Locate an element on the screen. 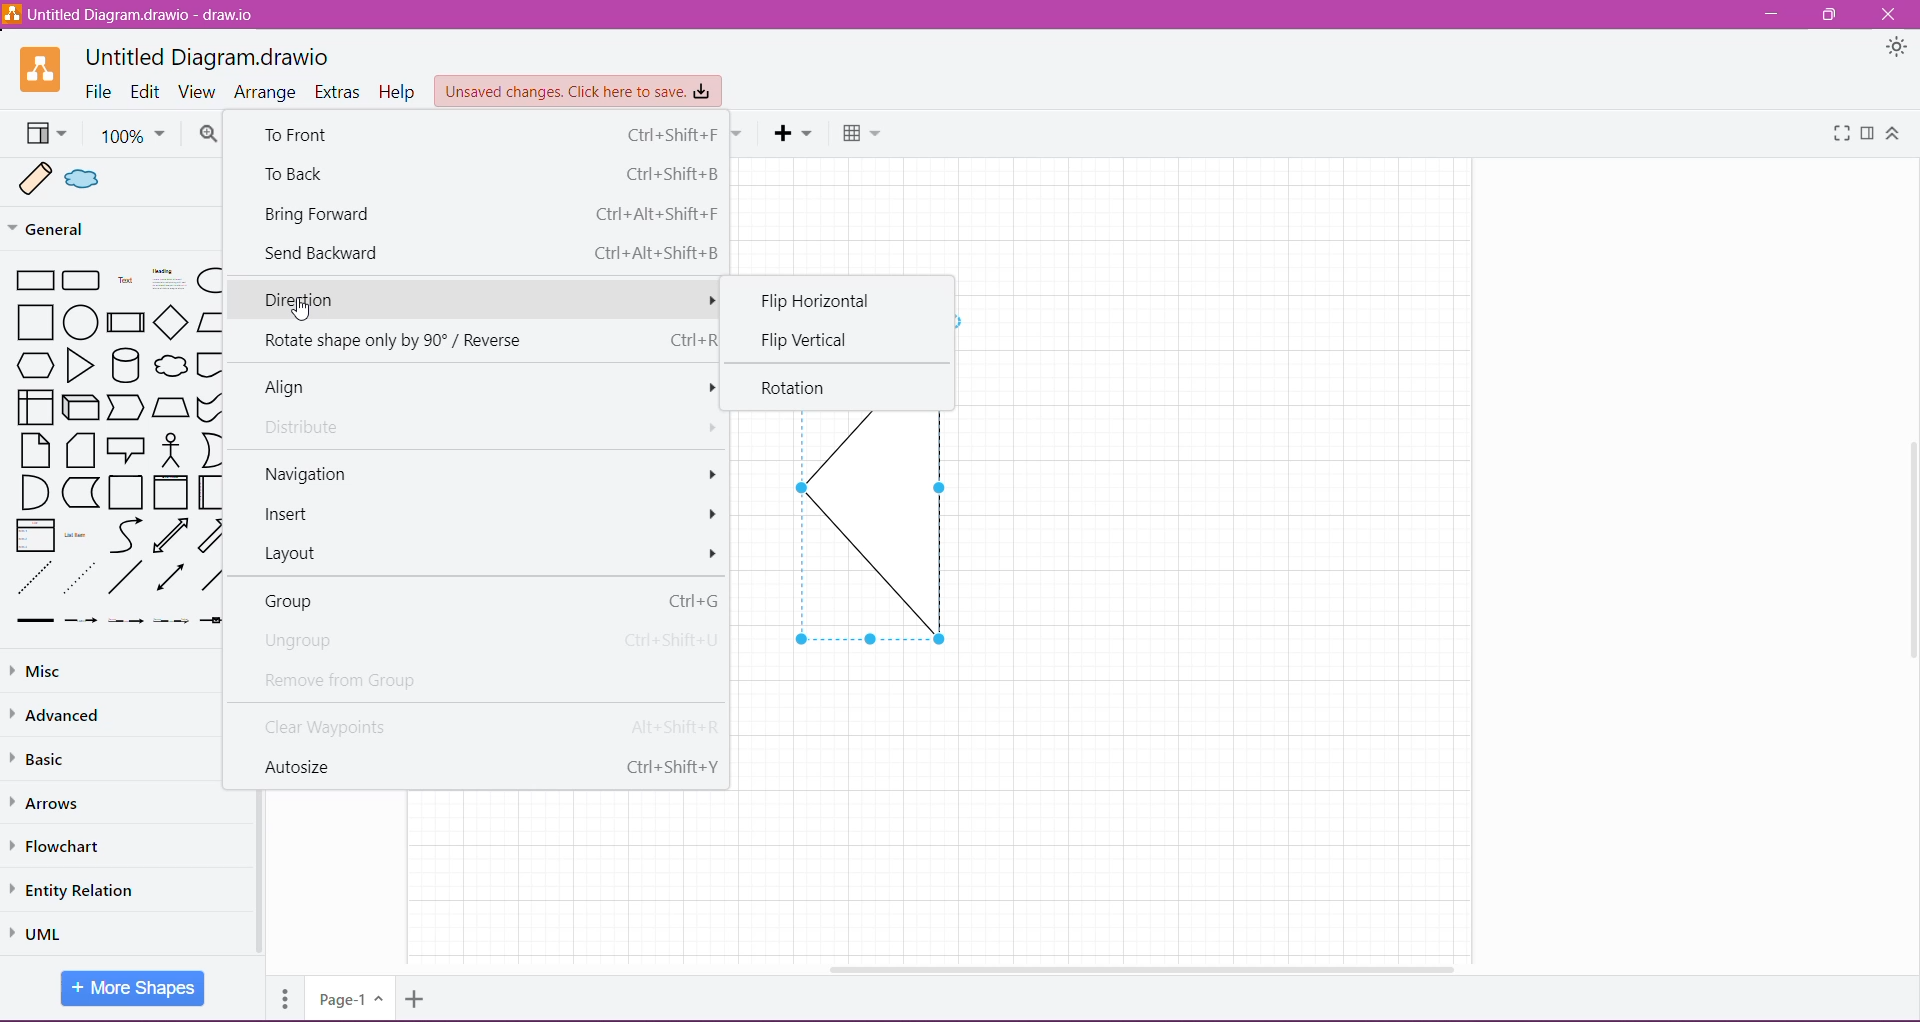 This screenshot has height=1022, width=1920. Shapes is located at coordinates (116, 448).